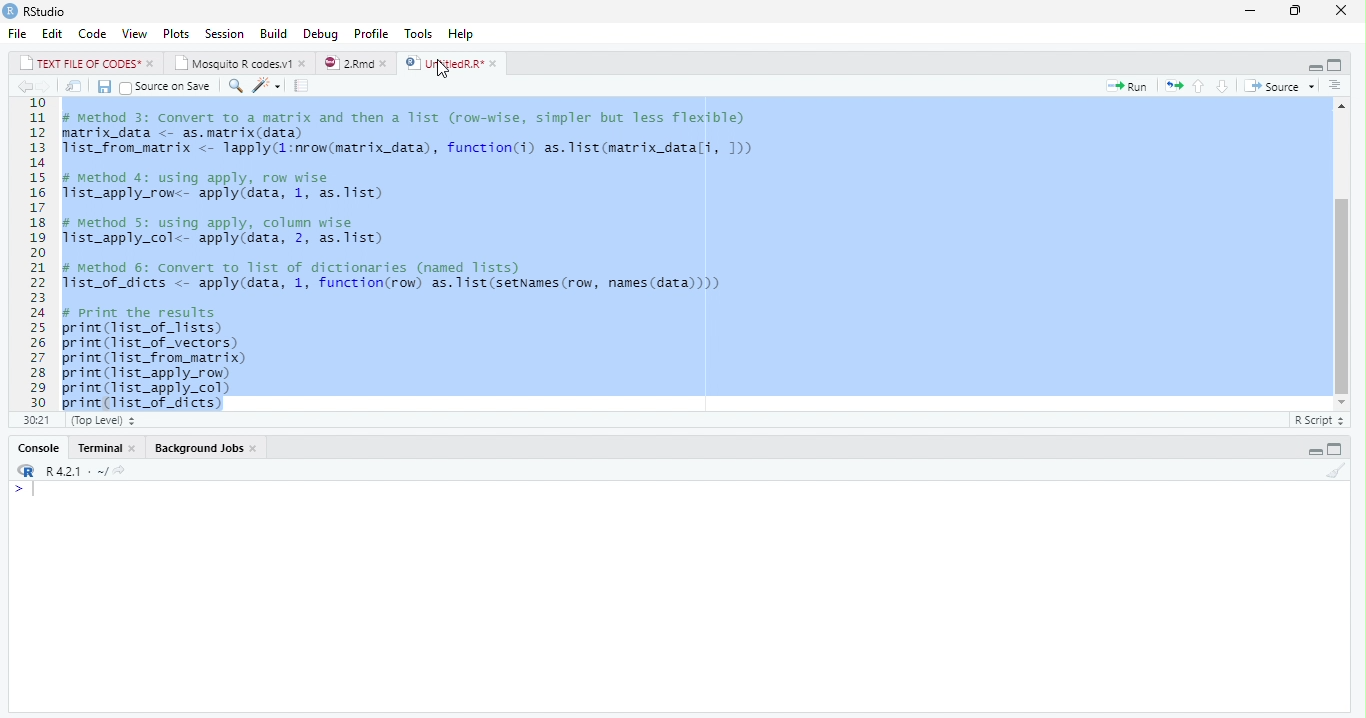  What do you see at coordinates (1342, 10) in the screenshot?
I see `Close` at bounding box center [1342, 10].